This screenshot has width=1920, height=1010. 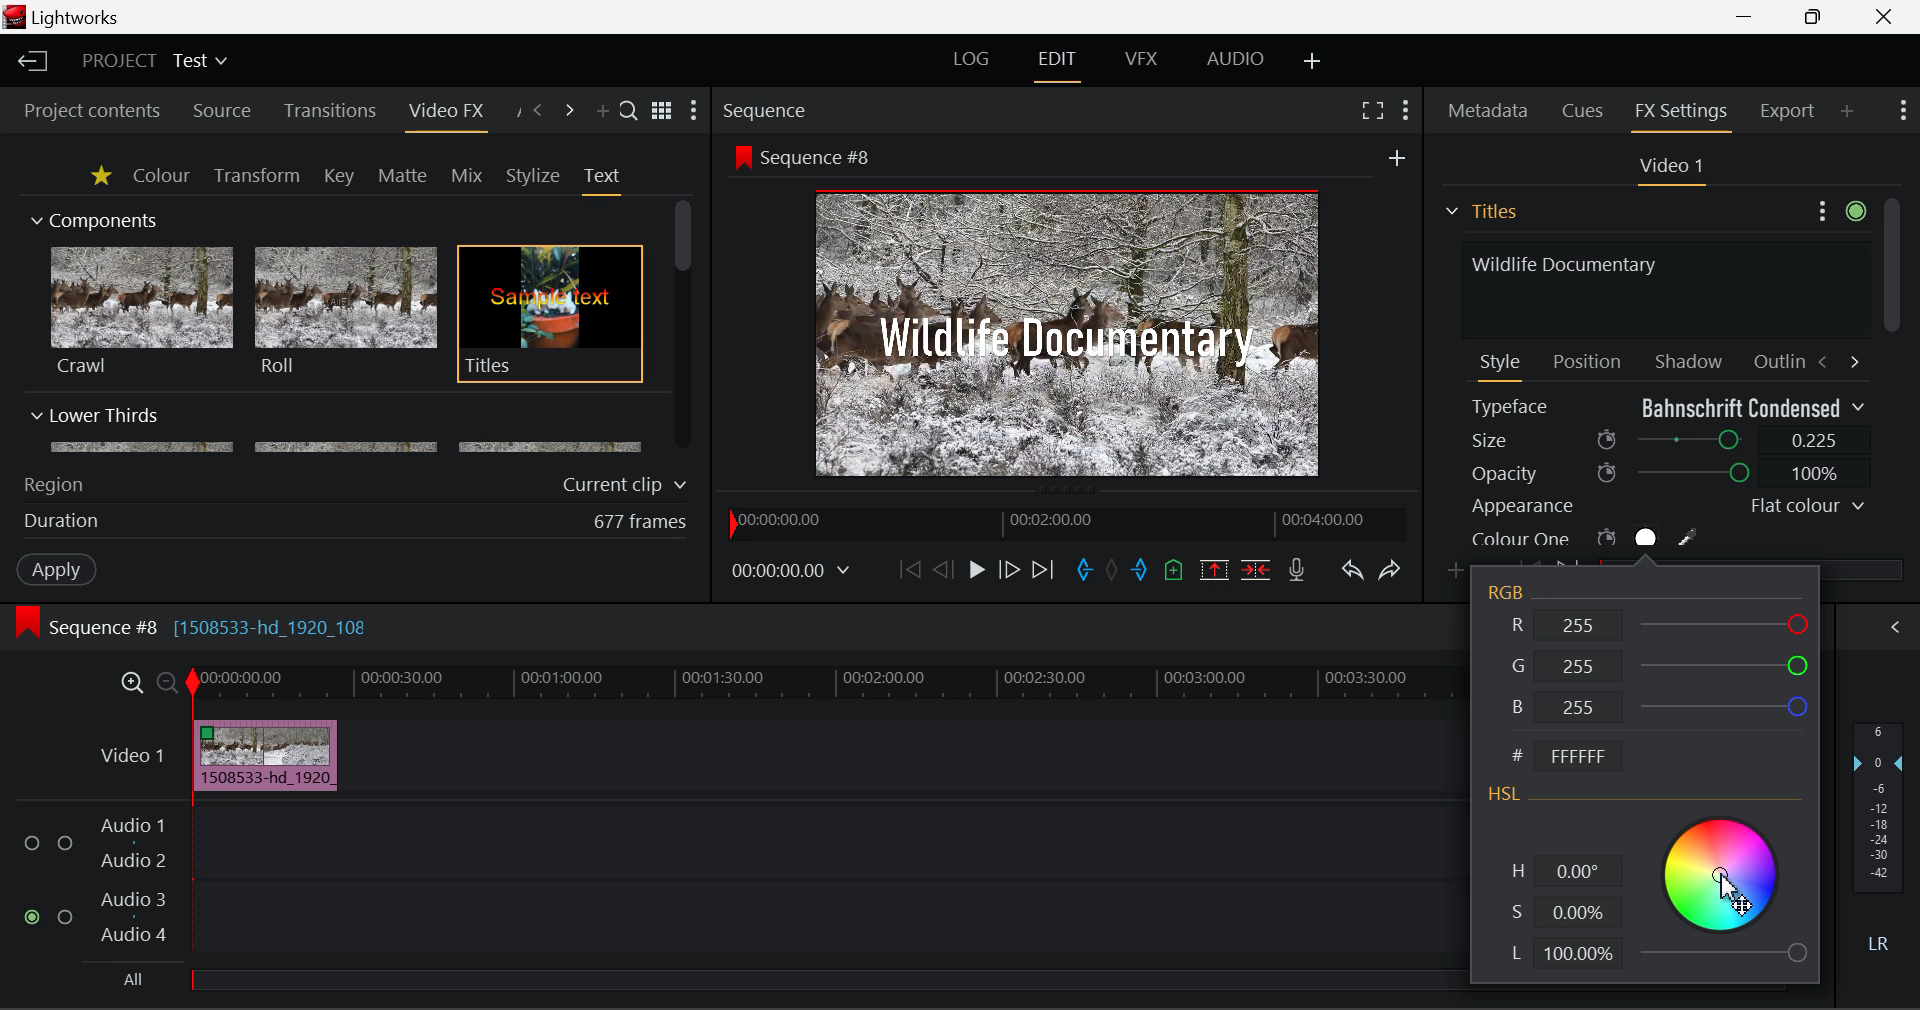 I want to click on Lightworks, so click(x=78, y=17).